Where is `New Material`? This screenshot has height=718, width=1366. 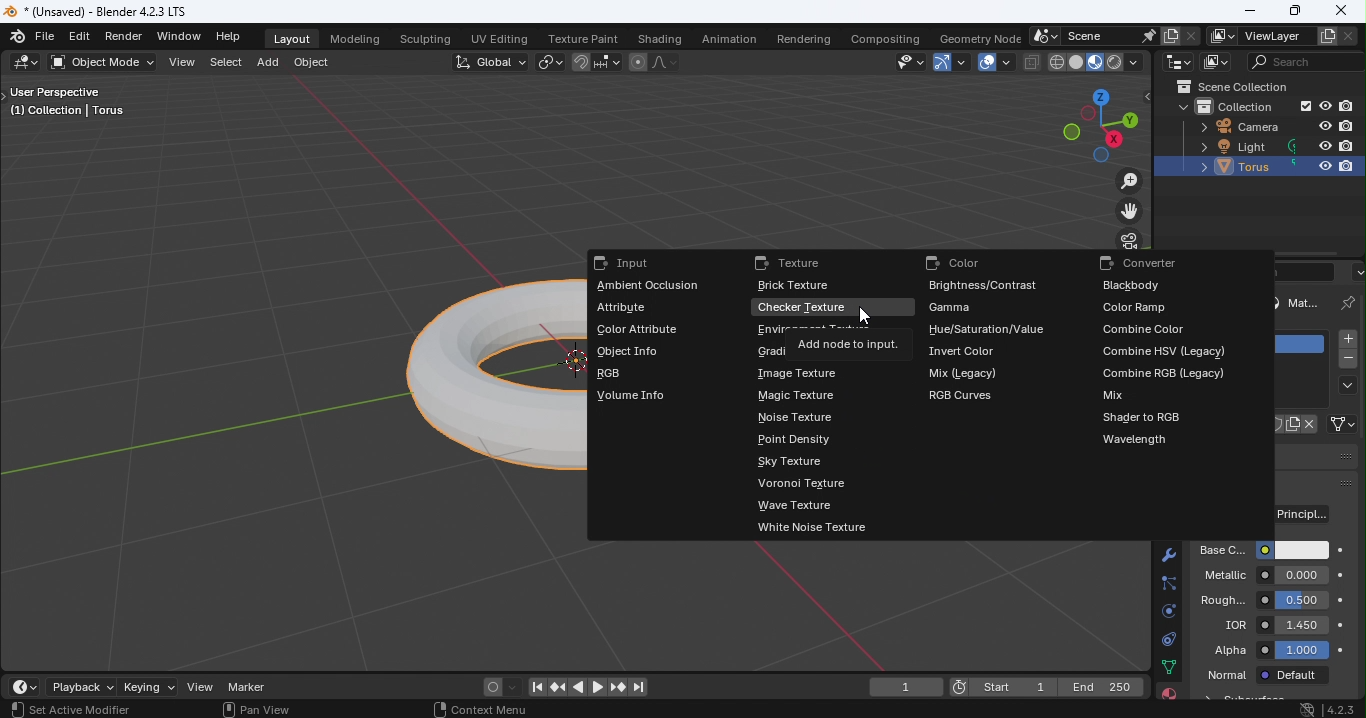
New Material is located at coordinates (1294, 425).